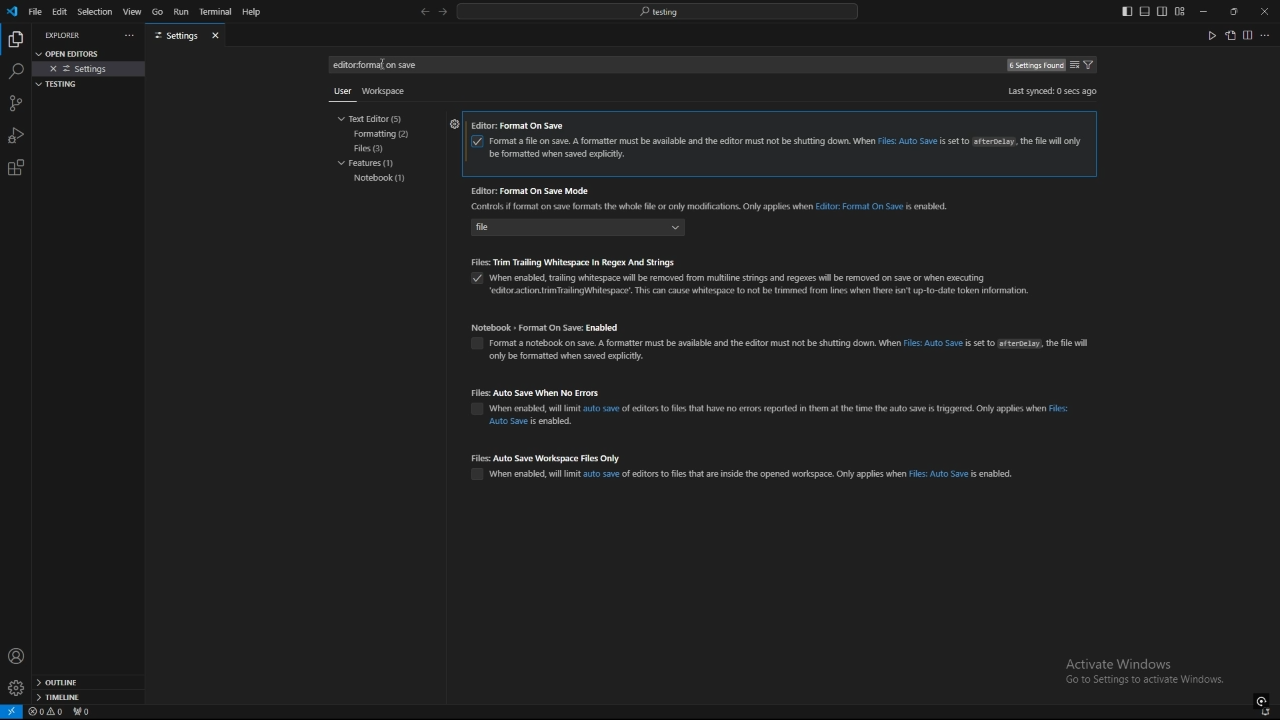 The width and height of the screenshot is (1280, 720). I want to click on search, so click(15, 72).